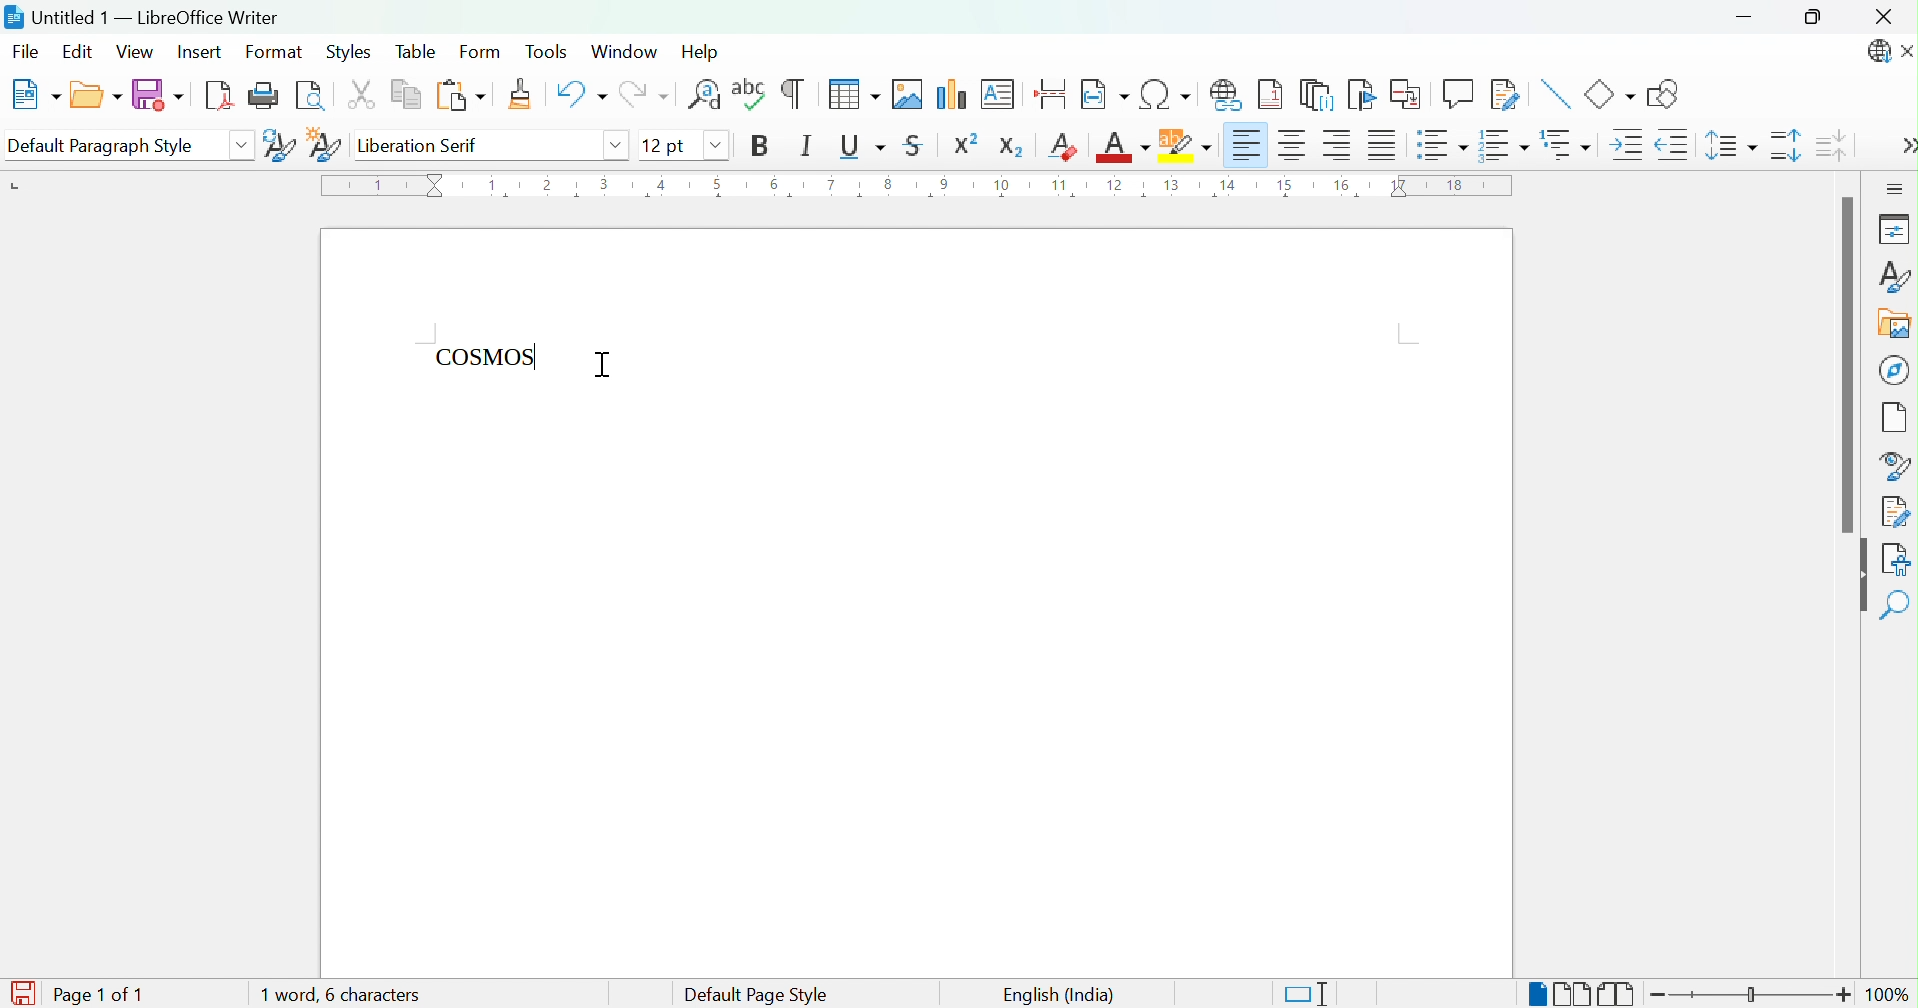 The width and height of the screenshot is (1918, 1008). What do you see at coordinates (703, 50) in the screenshot?
I see `Help` at bounding box center [703, 50].